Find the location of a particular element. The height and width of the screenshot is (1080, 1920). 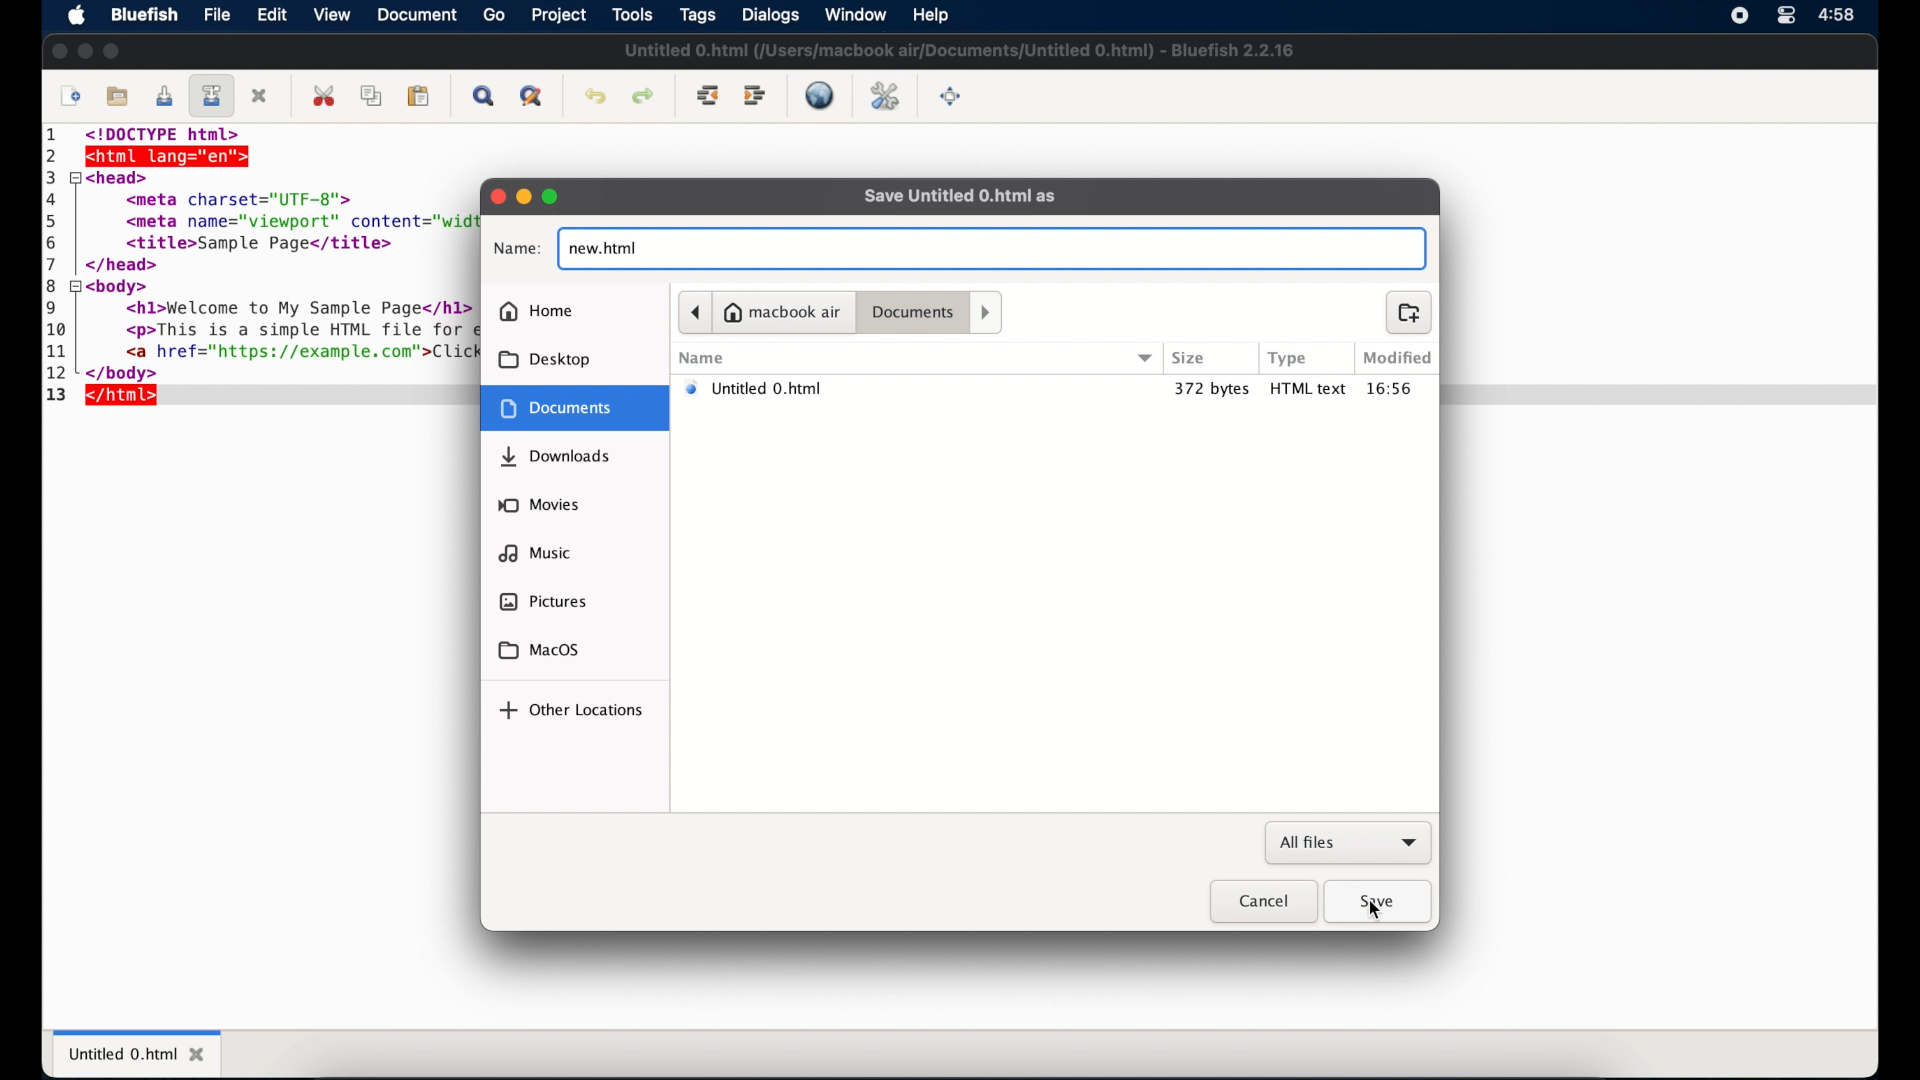

</body> is located at coordinates (130, 372).